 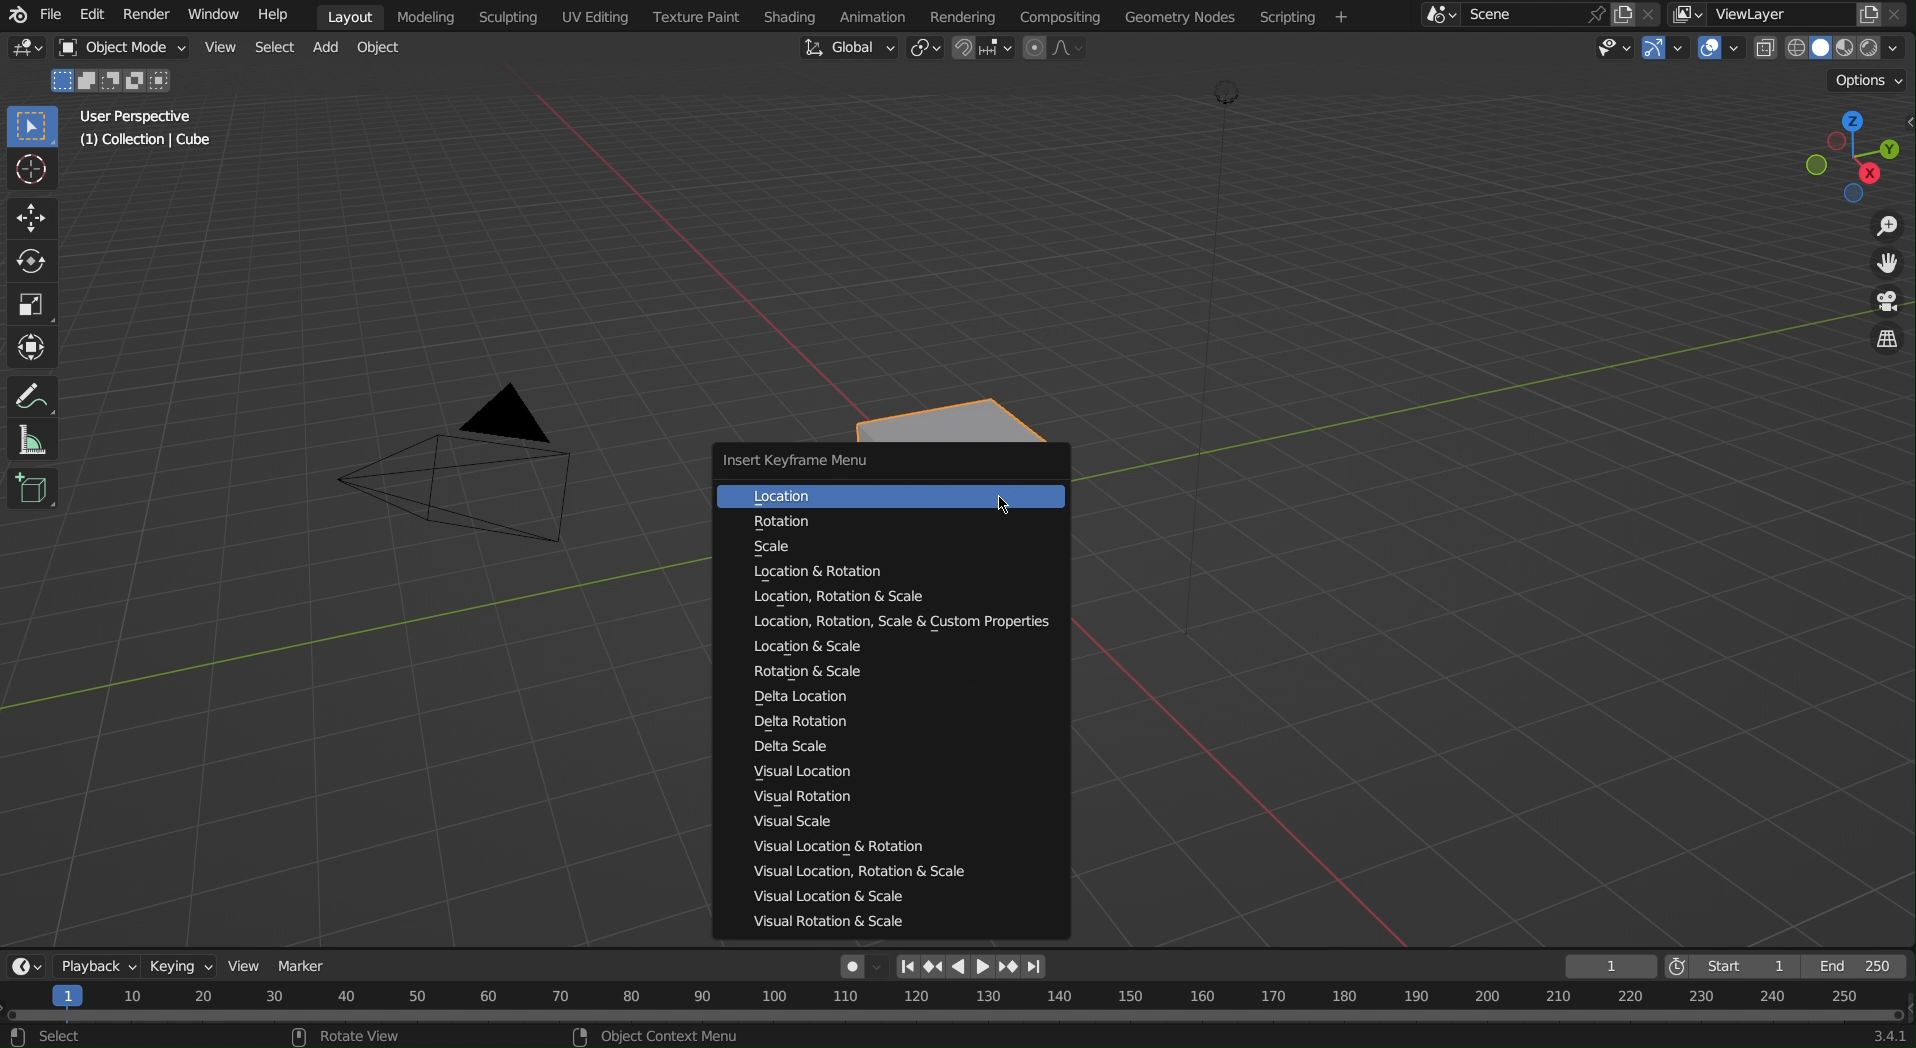 What do you see at coordinates (1010, 967) in the screenshot?
I see `next` at bounding box center [1010, 967].